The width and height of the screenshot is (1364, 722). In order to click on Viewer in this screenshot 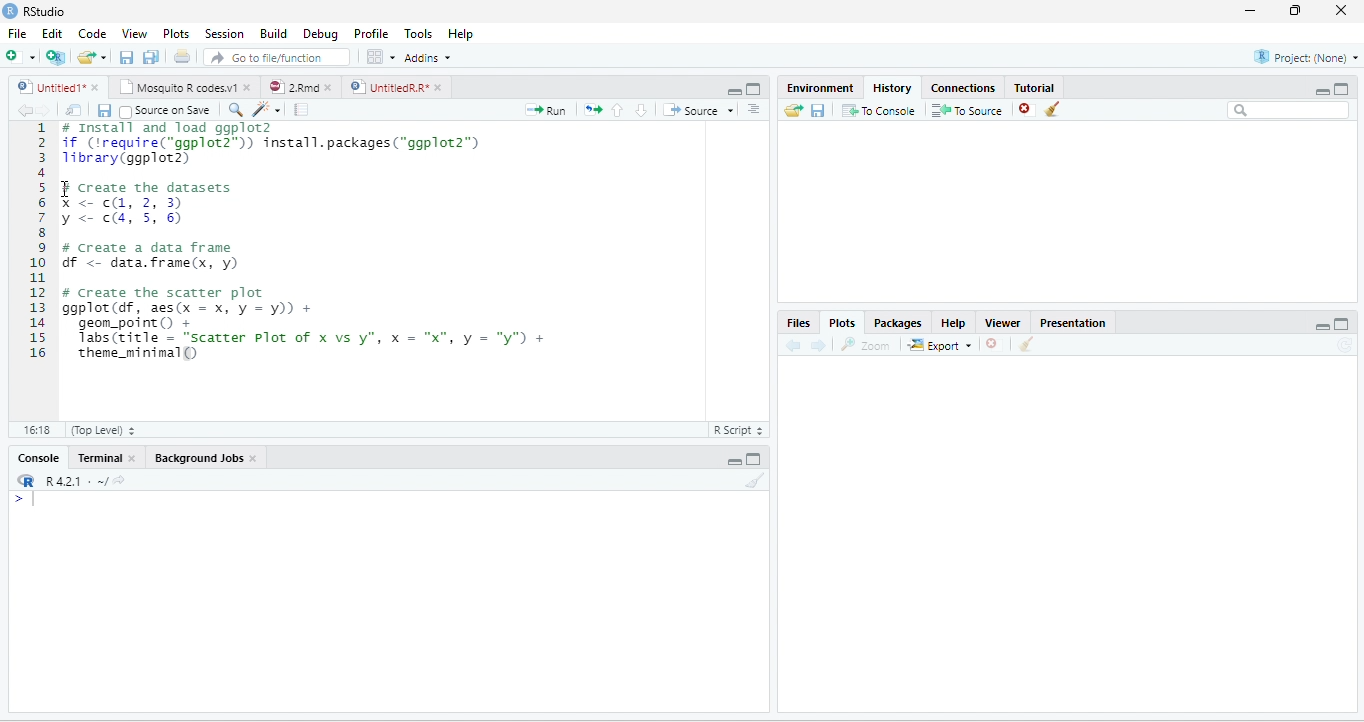, I will do `click(1004, 322)`.